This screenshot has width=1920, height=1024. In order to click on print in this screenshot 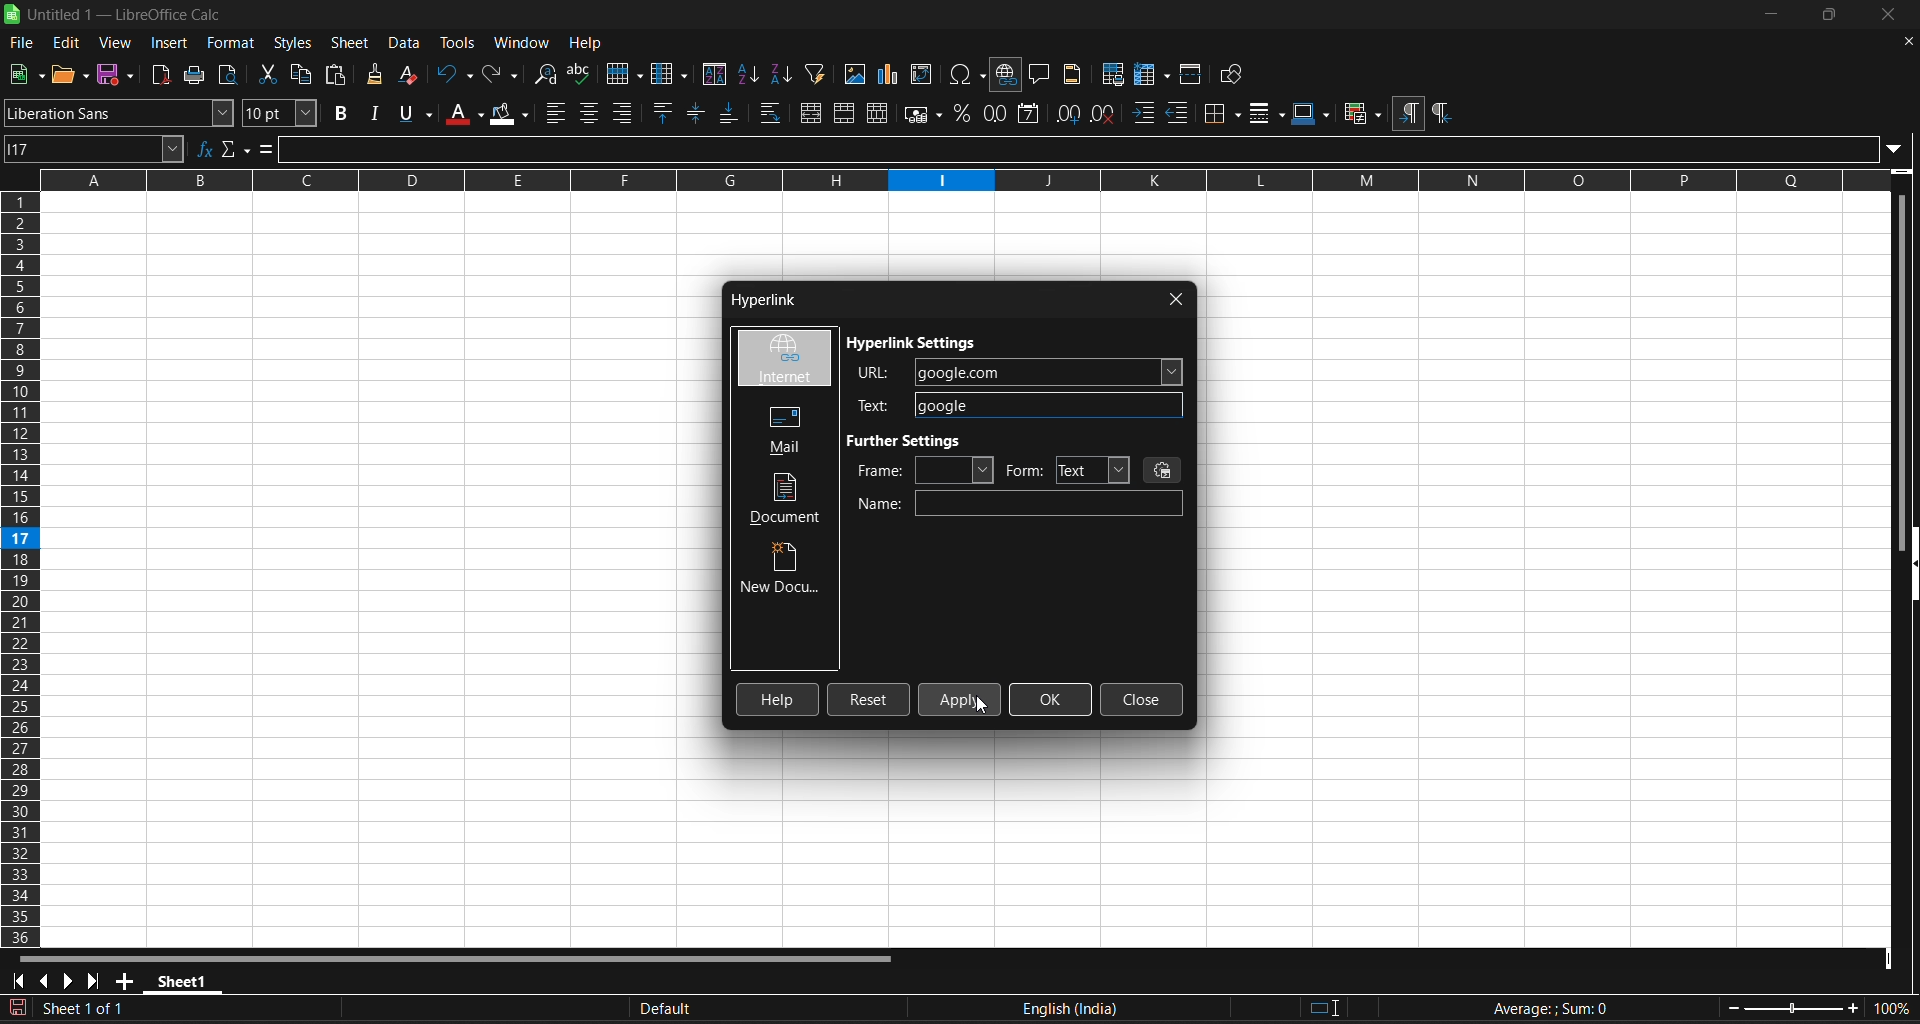, I will do `click(199, 74)`.